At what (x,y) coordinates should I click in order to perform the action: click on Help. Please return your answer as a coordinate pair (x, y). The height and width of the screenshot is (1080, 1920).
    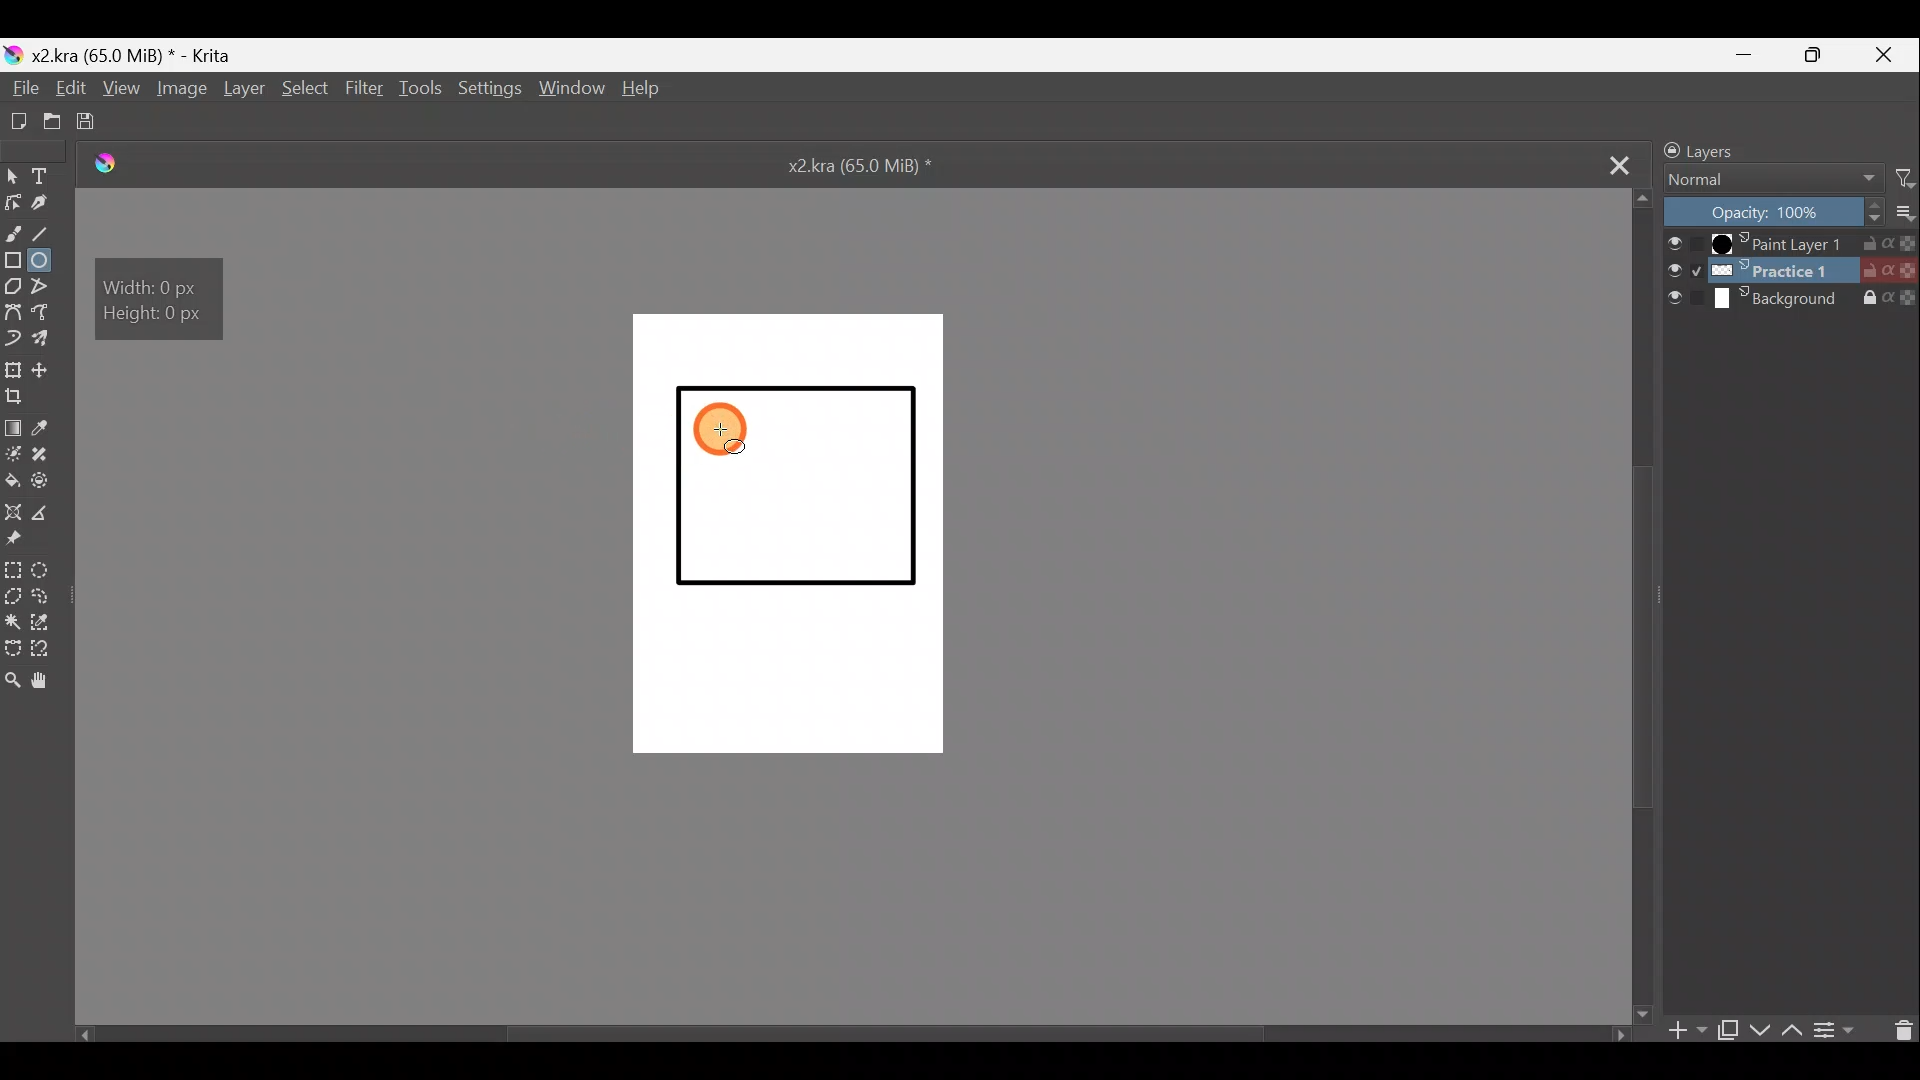
    Looking at the image, I should click on (646, 91).